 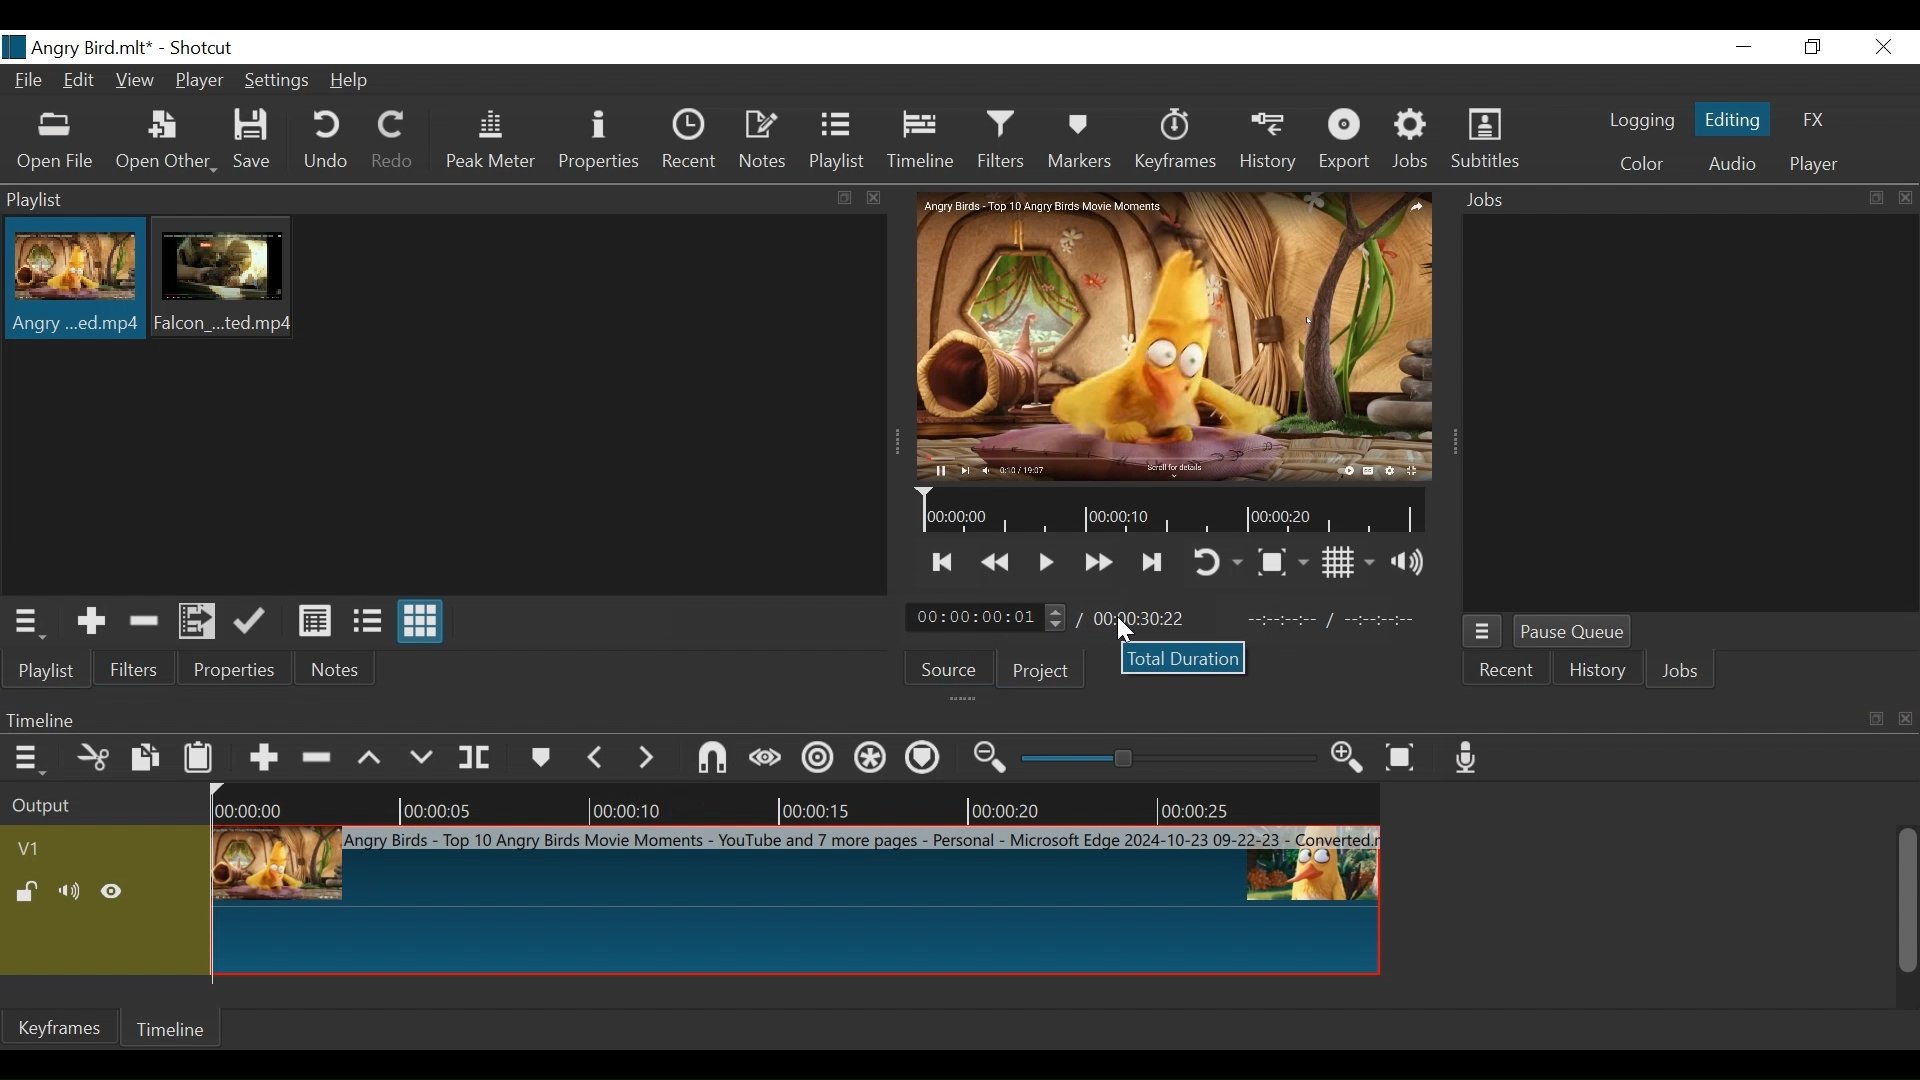 I want to click on Record audio, so click(x=1468, y=757).